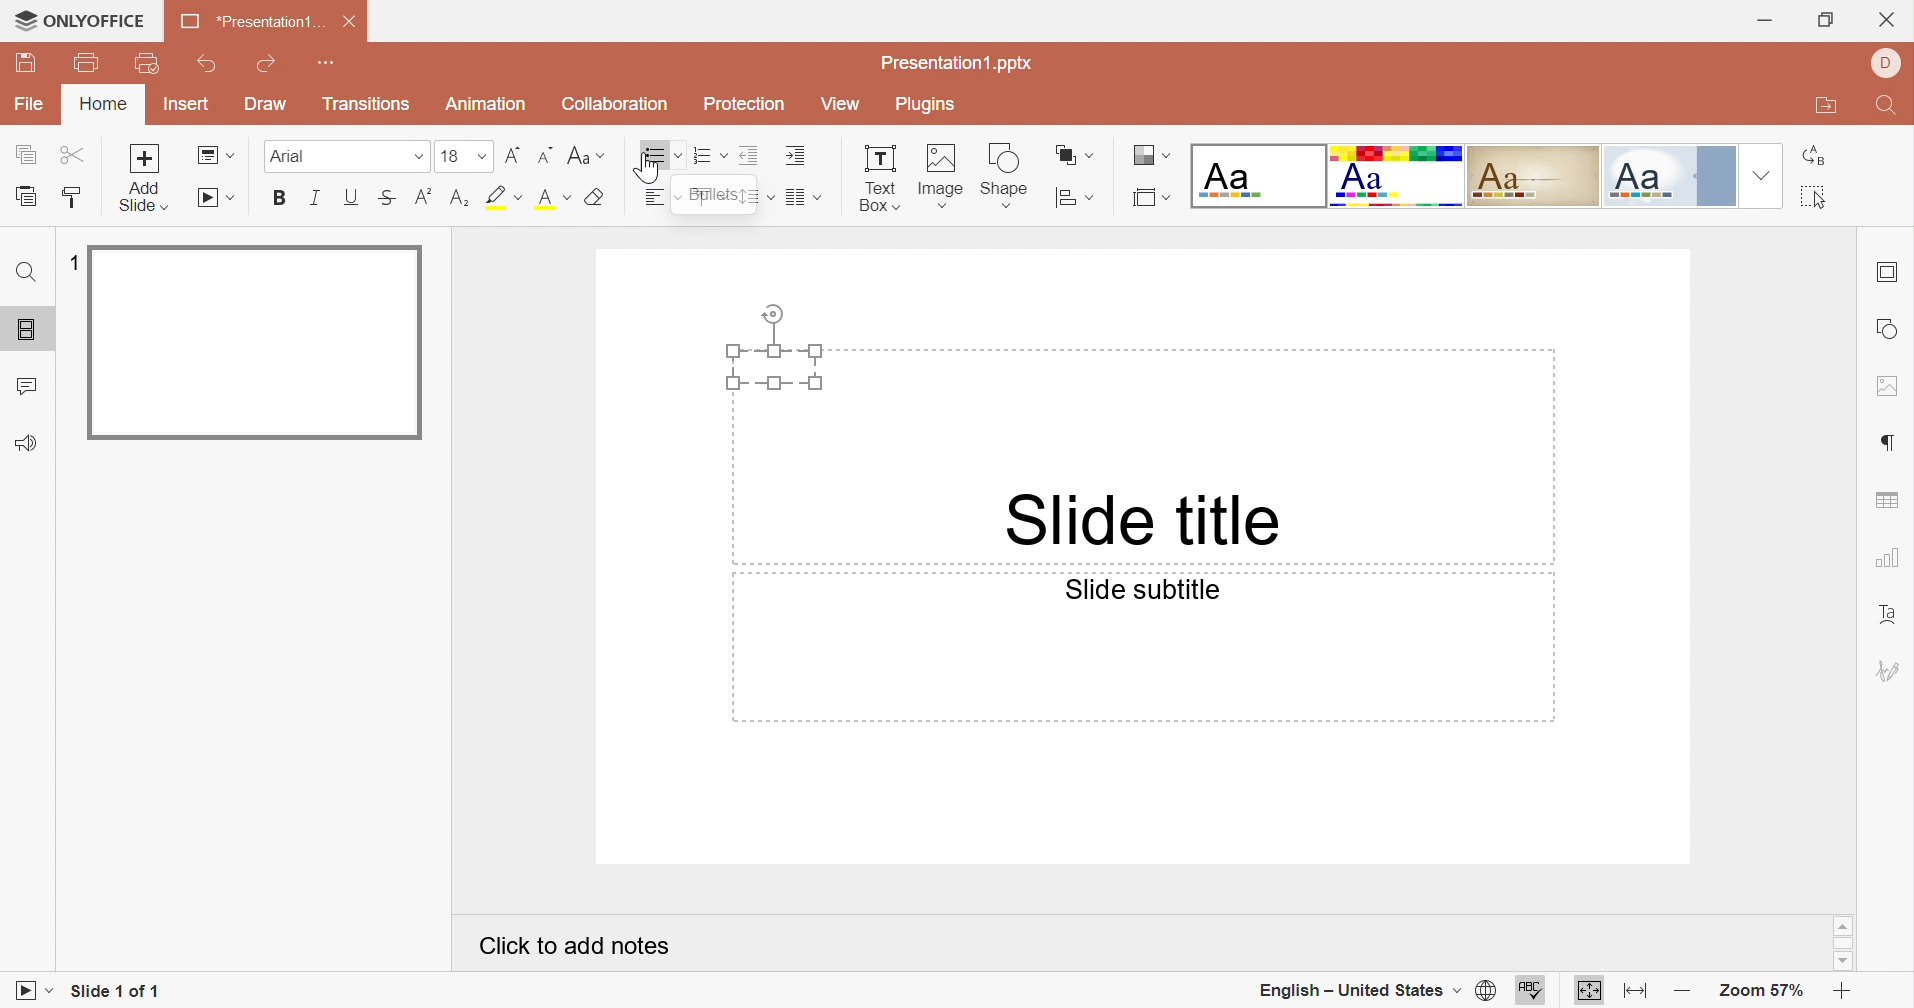 The image size is (1914, 1008). Describe the element at coordinates (1537, 991) in the screenshot. I see `spell checking` at that location.